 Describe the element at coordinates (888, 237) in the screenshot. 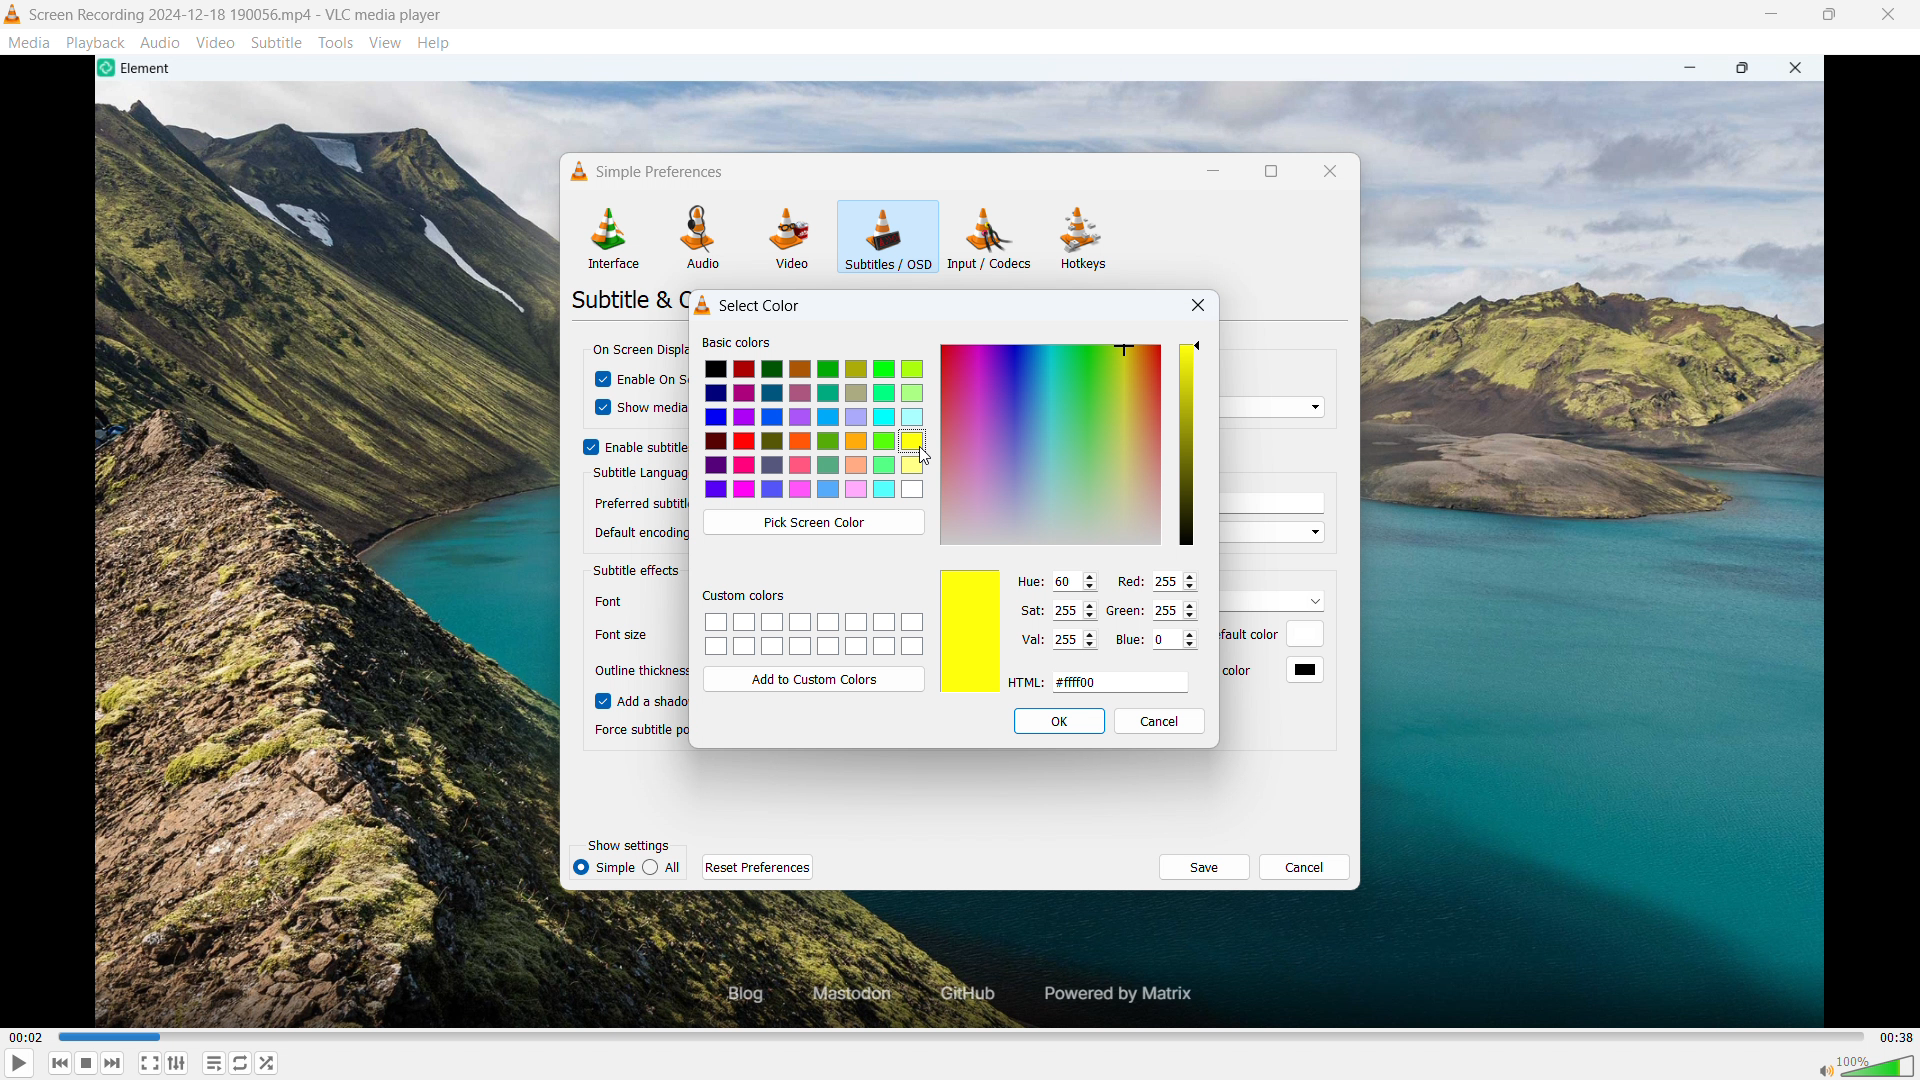

I see `Subtitles or OSD ` at that location.